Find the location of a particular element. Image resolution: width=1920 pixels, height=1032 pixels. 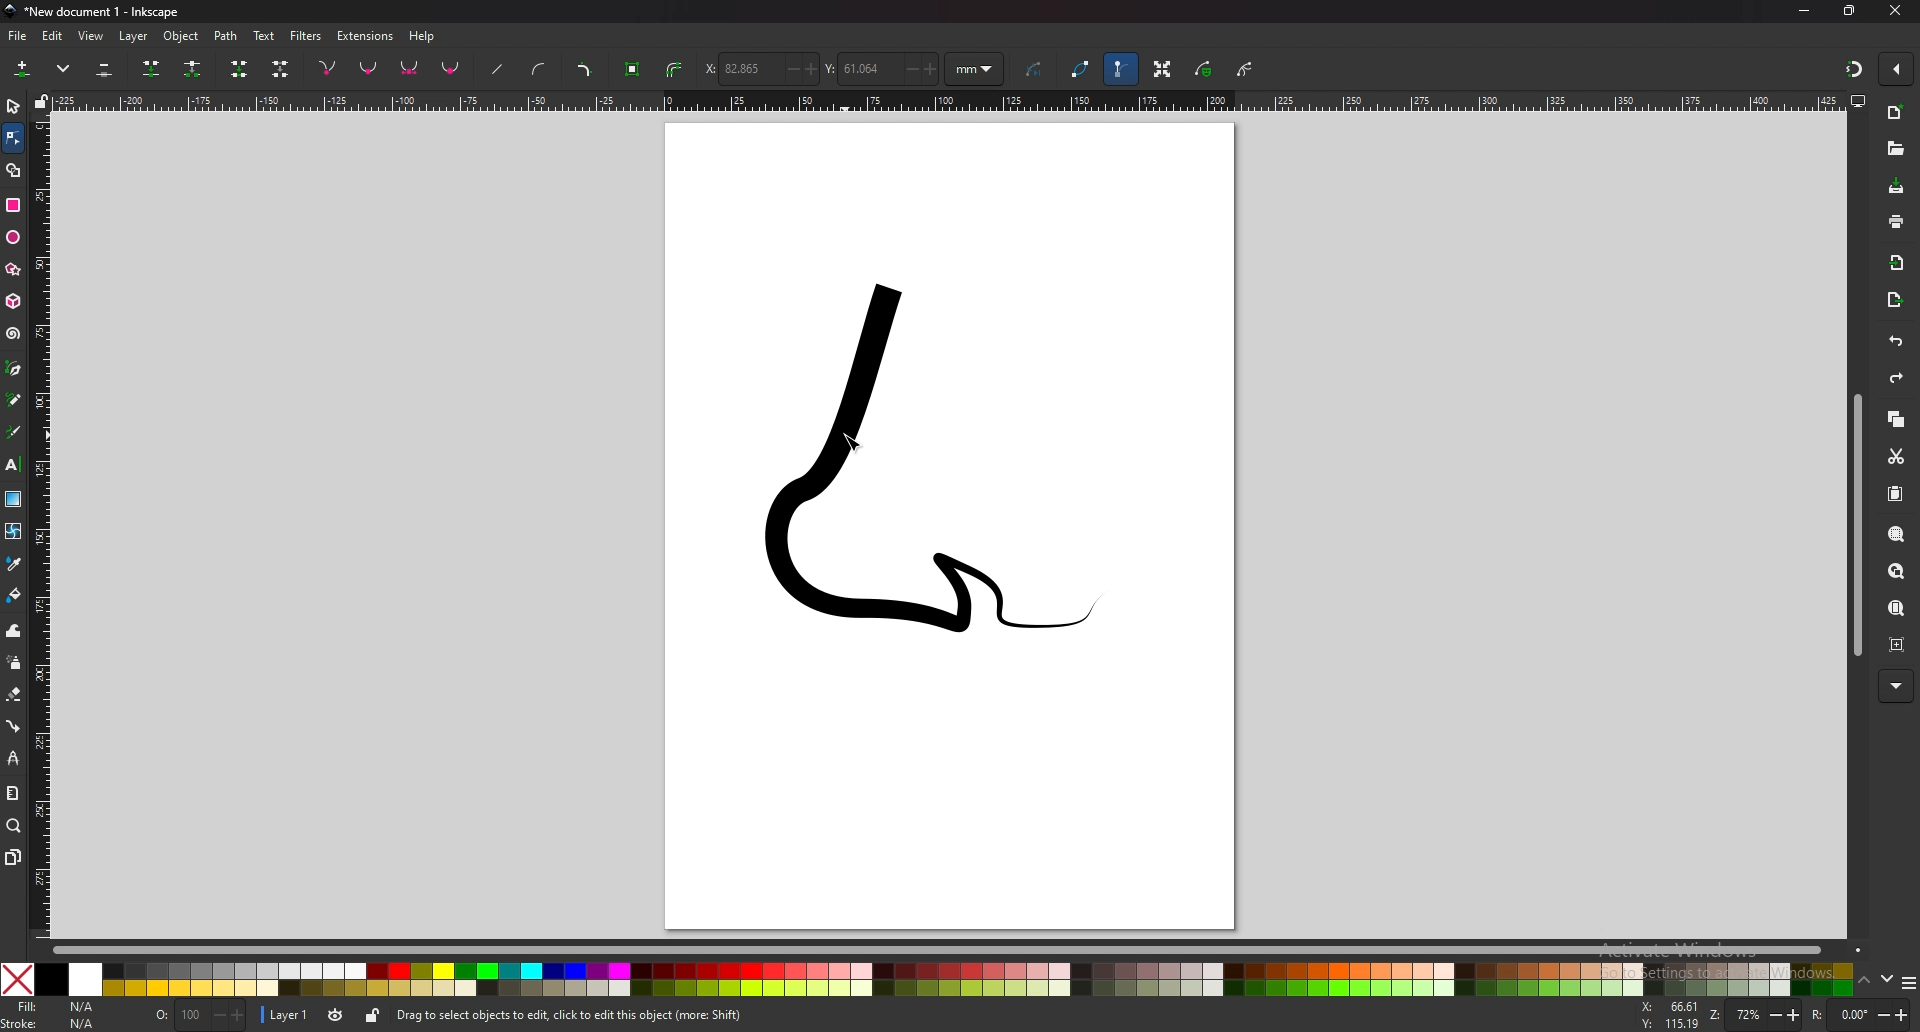

show clipping path is located at coordinates (1247, 69).